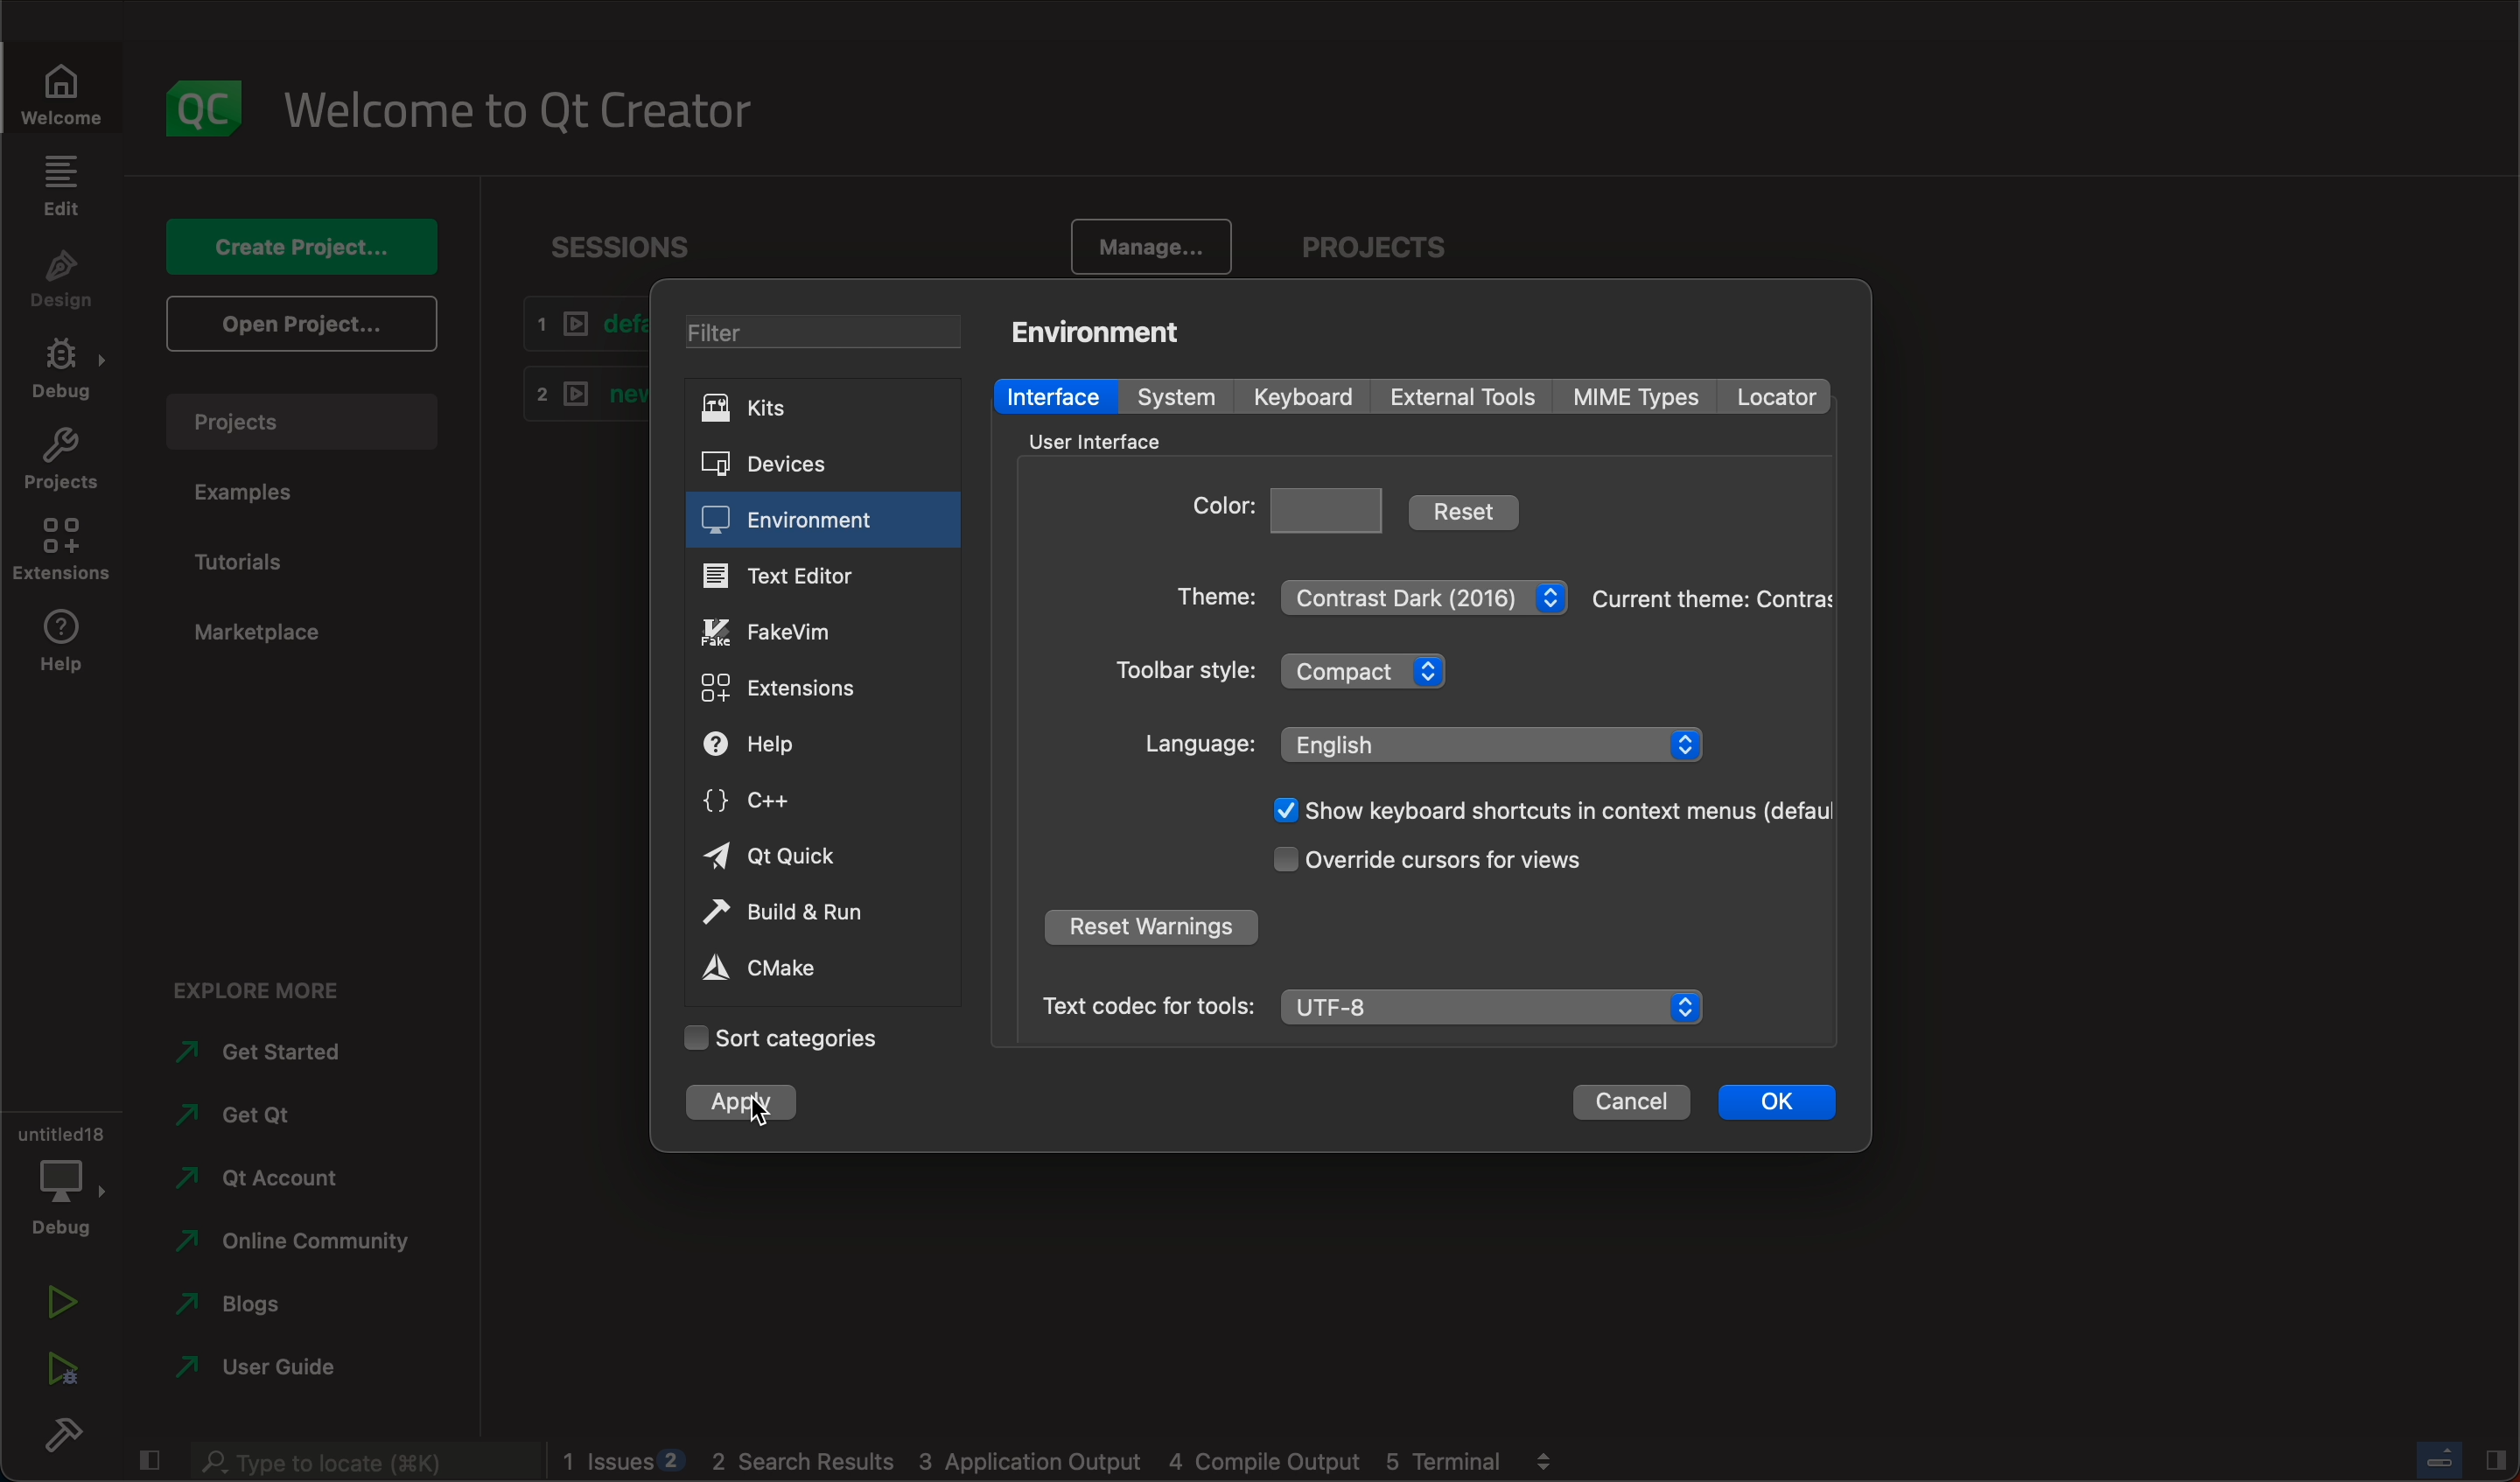  What do you see at coordinates (1370, 592) in the screenshot?
I see `theme` at bounding box center [1370, 592].